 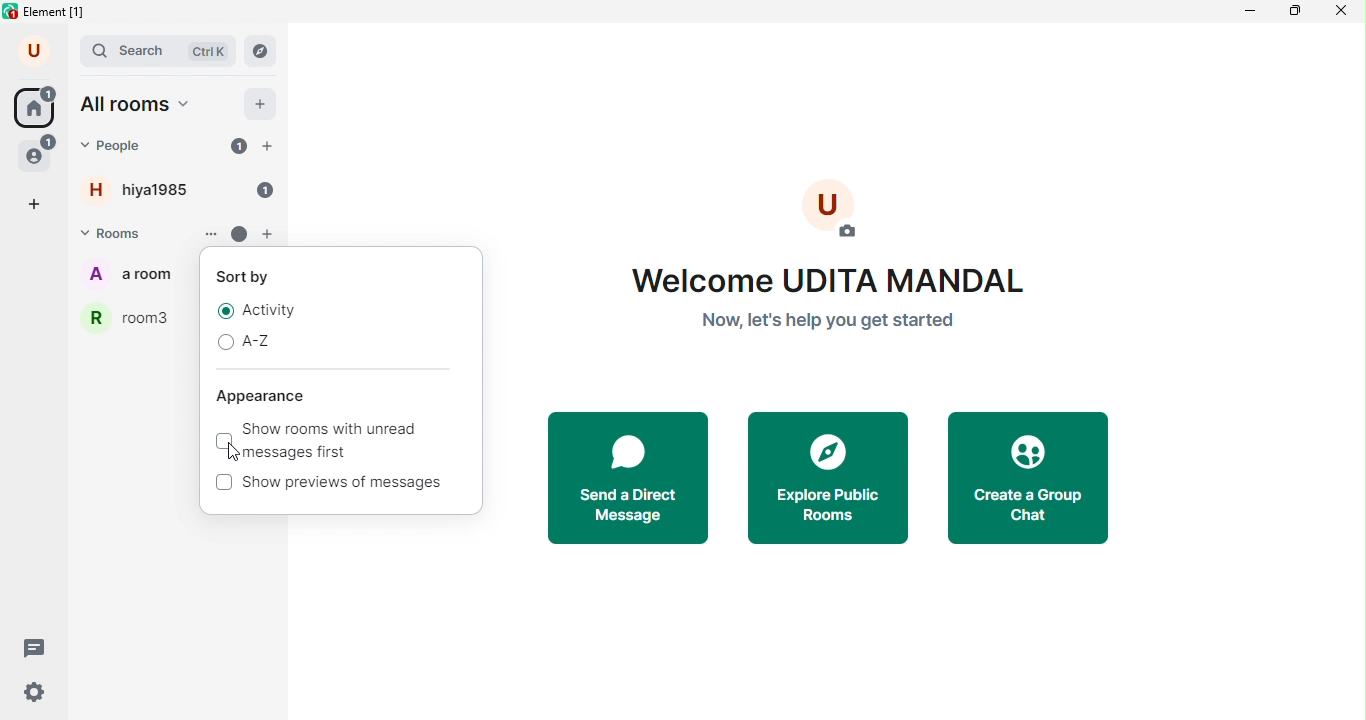 I want to click on a room, so click(x=130, y=276).